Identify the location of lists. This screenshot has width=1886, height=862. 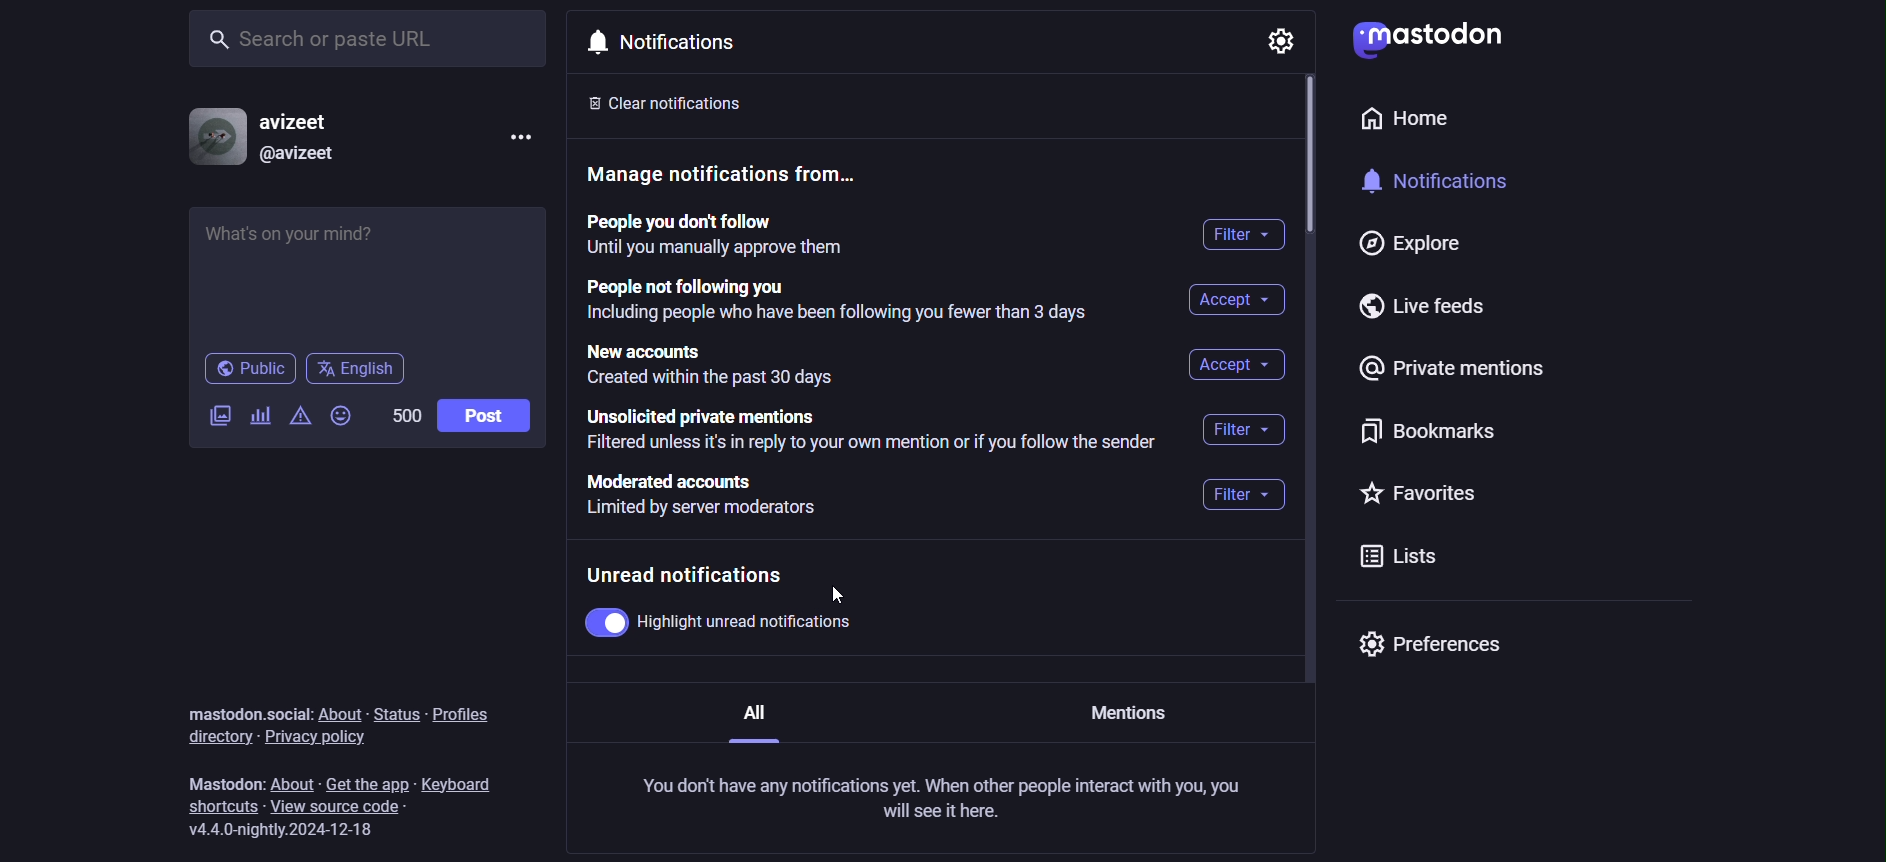
(1394, 555).